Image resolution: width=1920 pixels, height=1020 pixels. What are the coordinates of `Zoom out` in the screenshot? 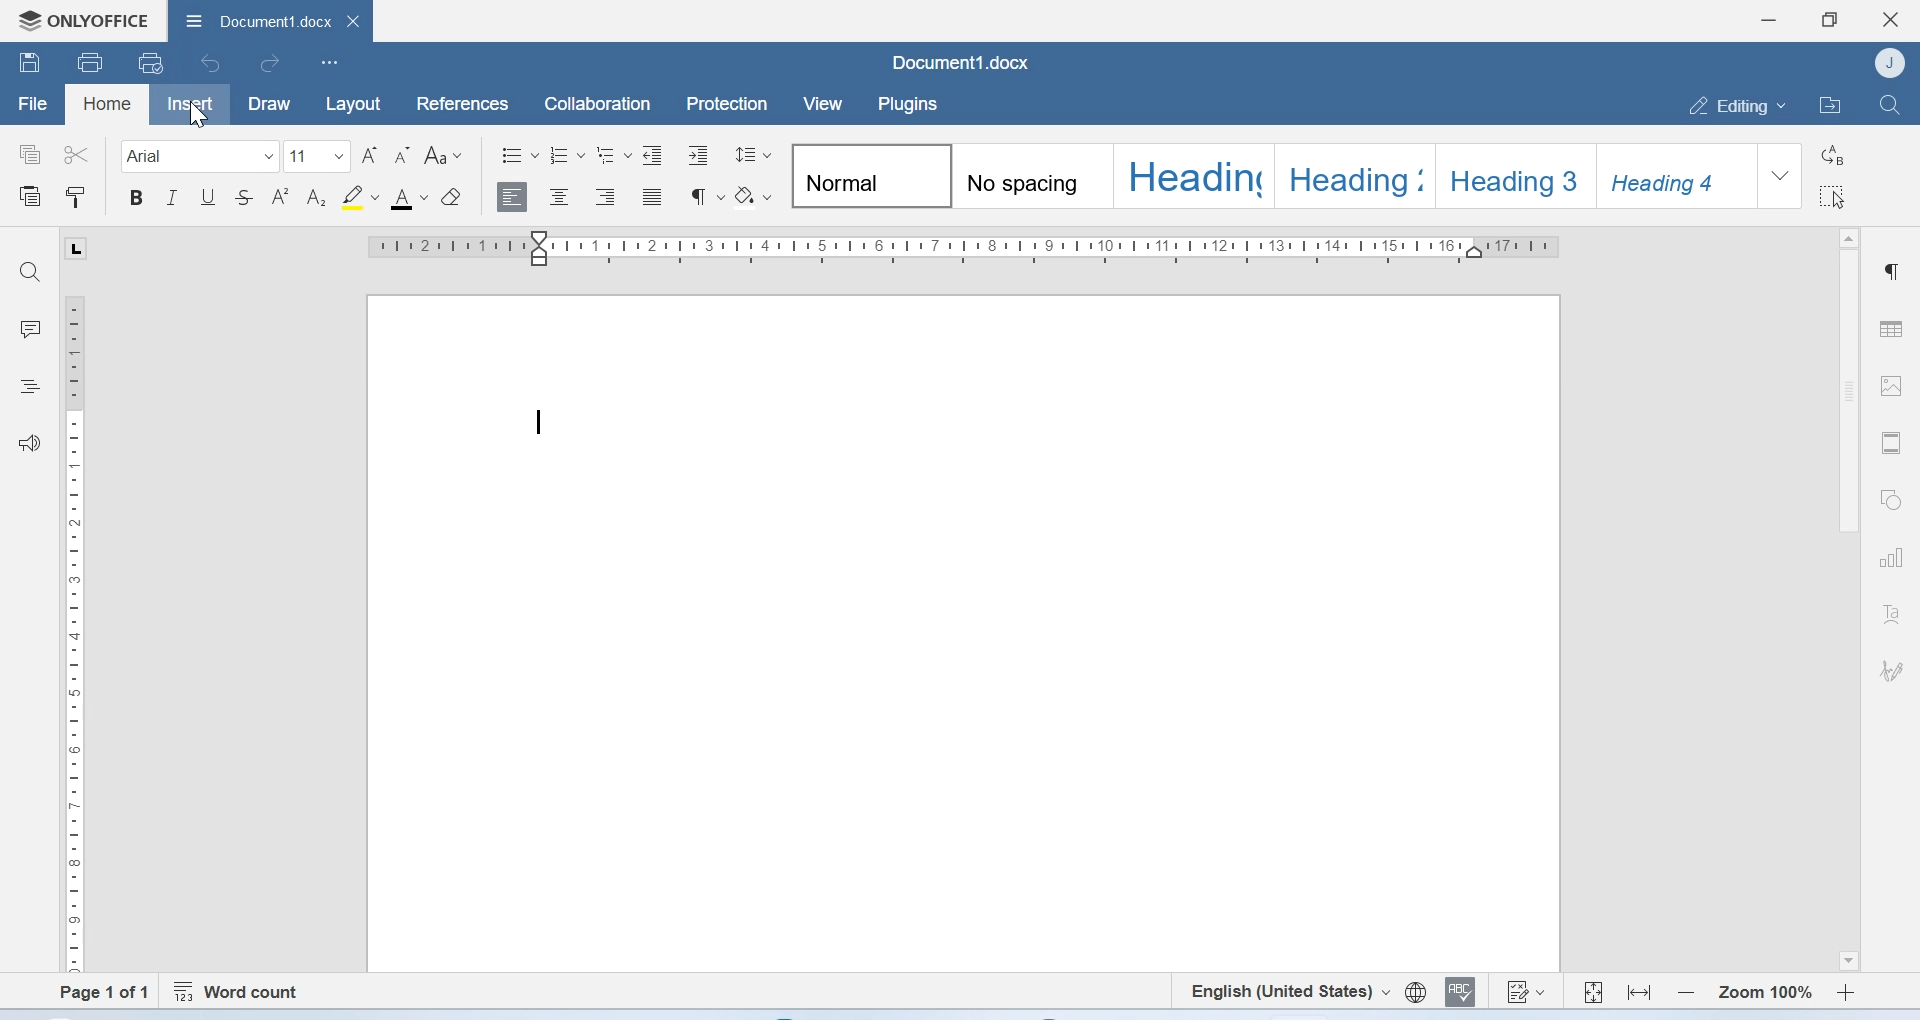 It's located at (1685, 991).